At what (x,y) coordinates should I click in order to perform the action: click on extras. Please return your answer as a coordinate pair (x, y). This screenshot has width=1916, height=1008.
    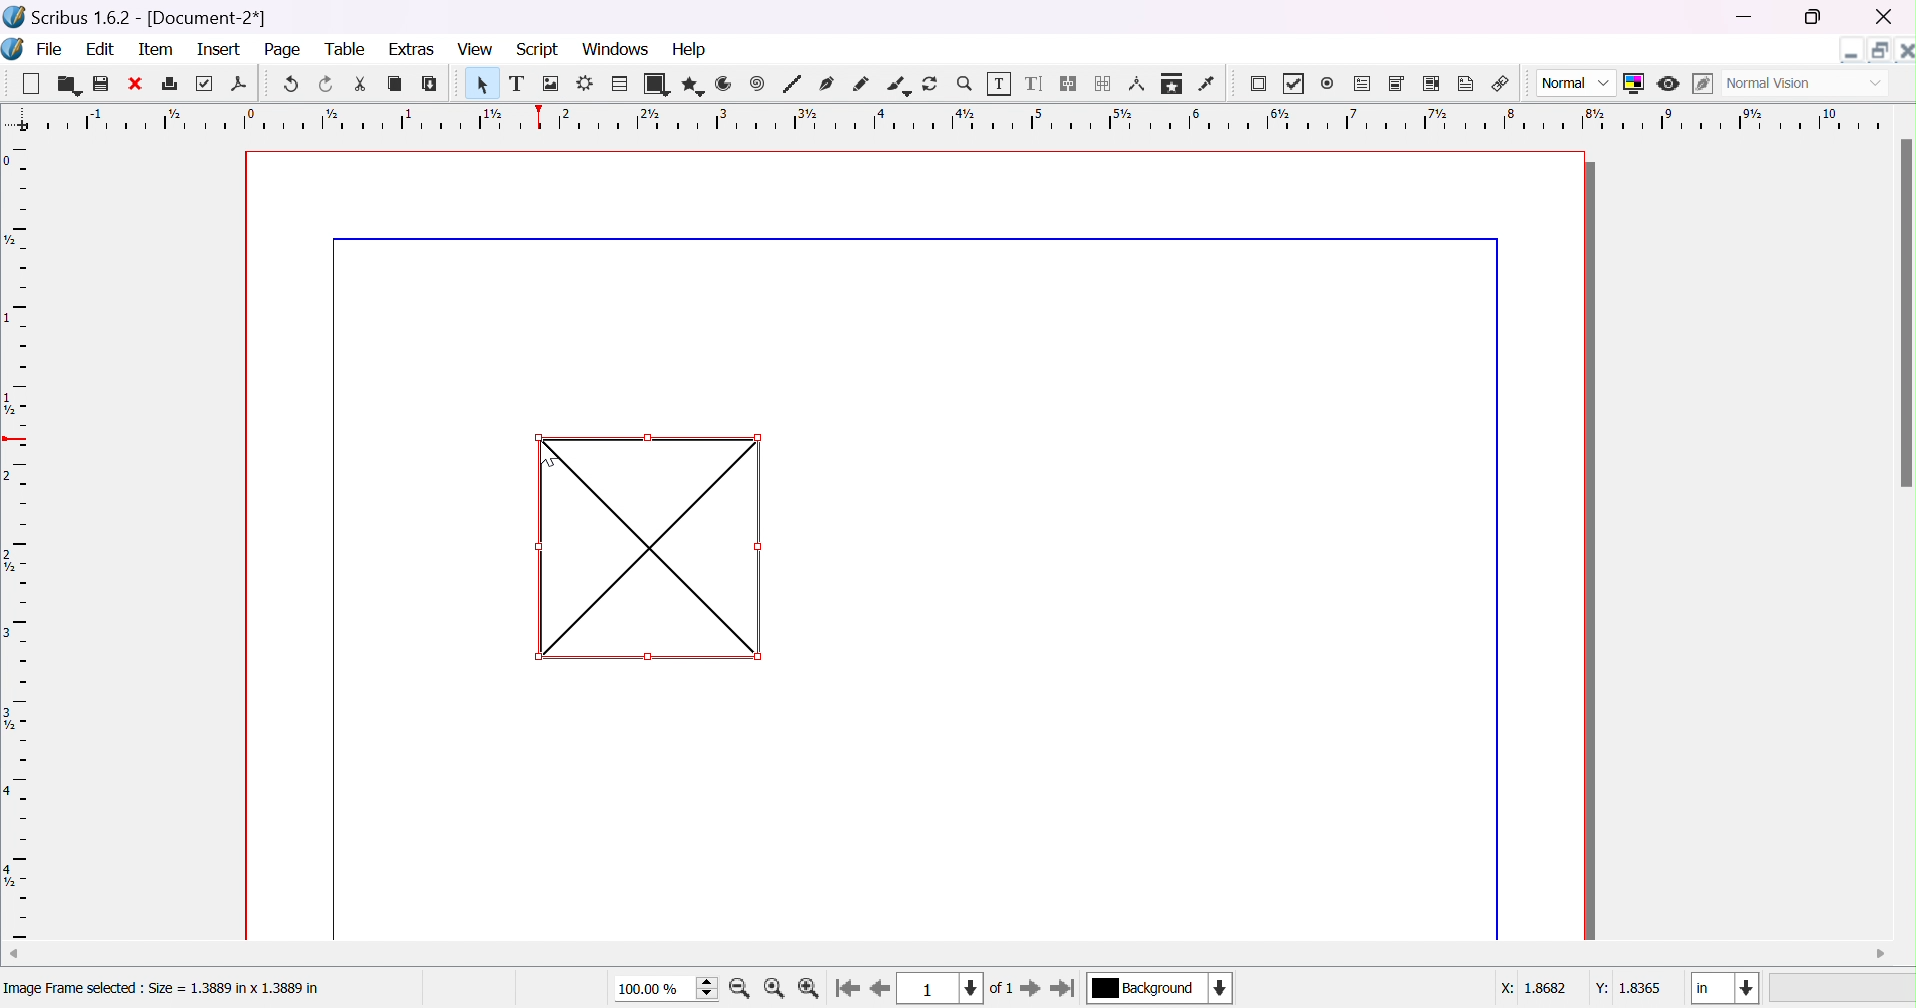
    Looking at the image, I should click on (412, 49).